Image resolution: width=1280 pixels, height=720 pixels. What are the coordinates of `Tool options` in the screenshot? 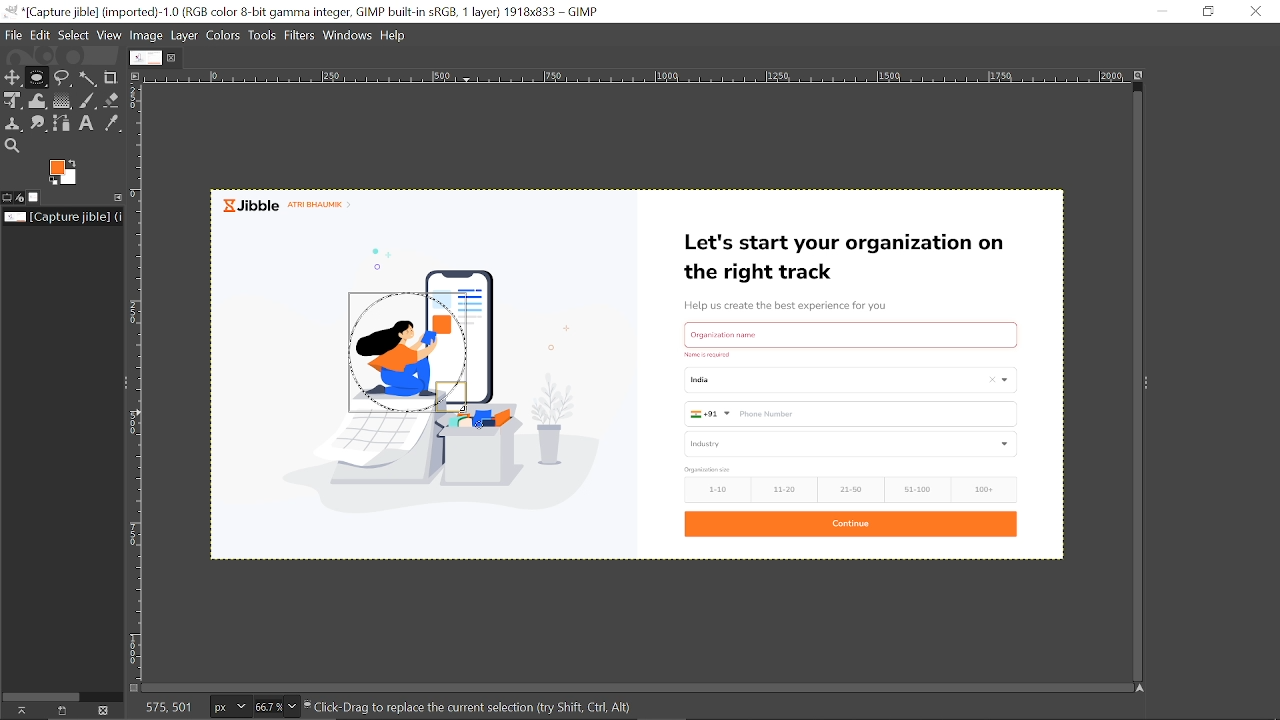 It's located at (7, 198).